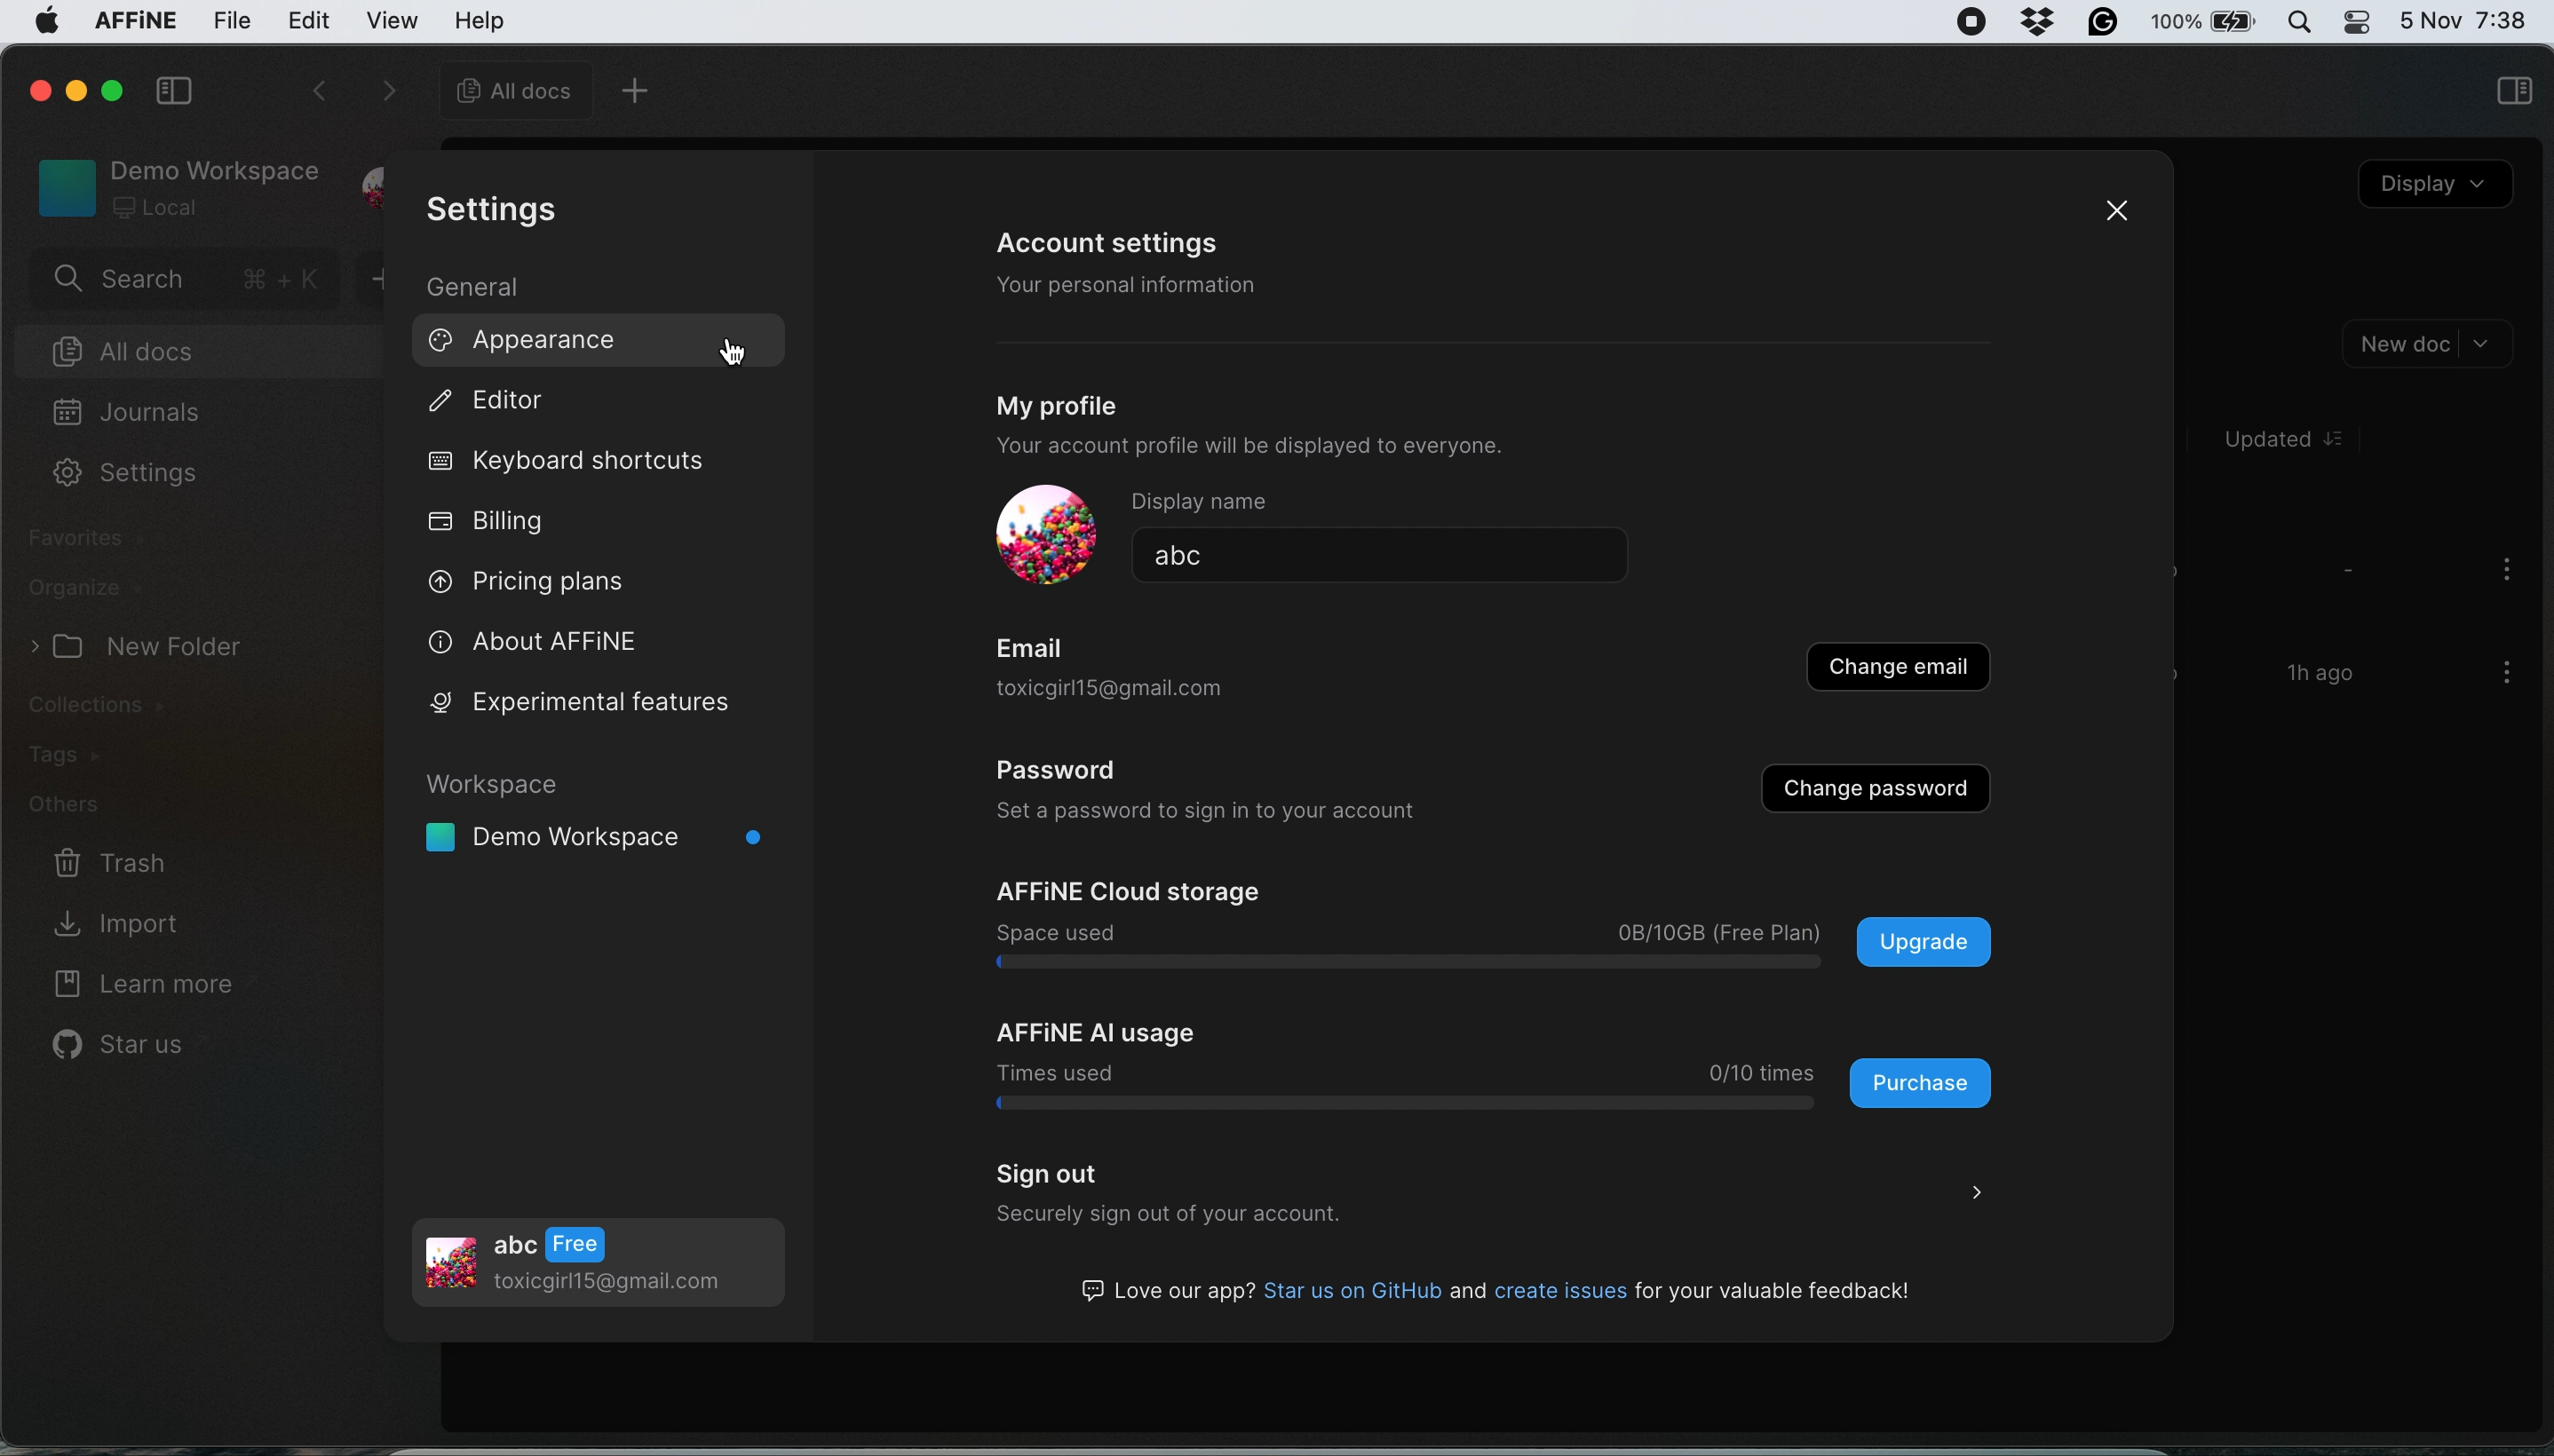 This screenshot has height=1456, width=2554. What do you see at coordinates (556, 642) in the screenshot?
I see `about affine` at bounding box center [556, 642].